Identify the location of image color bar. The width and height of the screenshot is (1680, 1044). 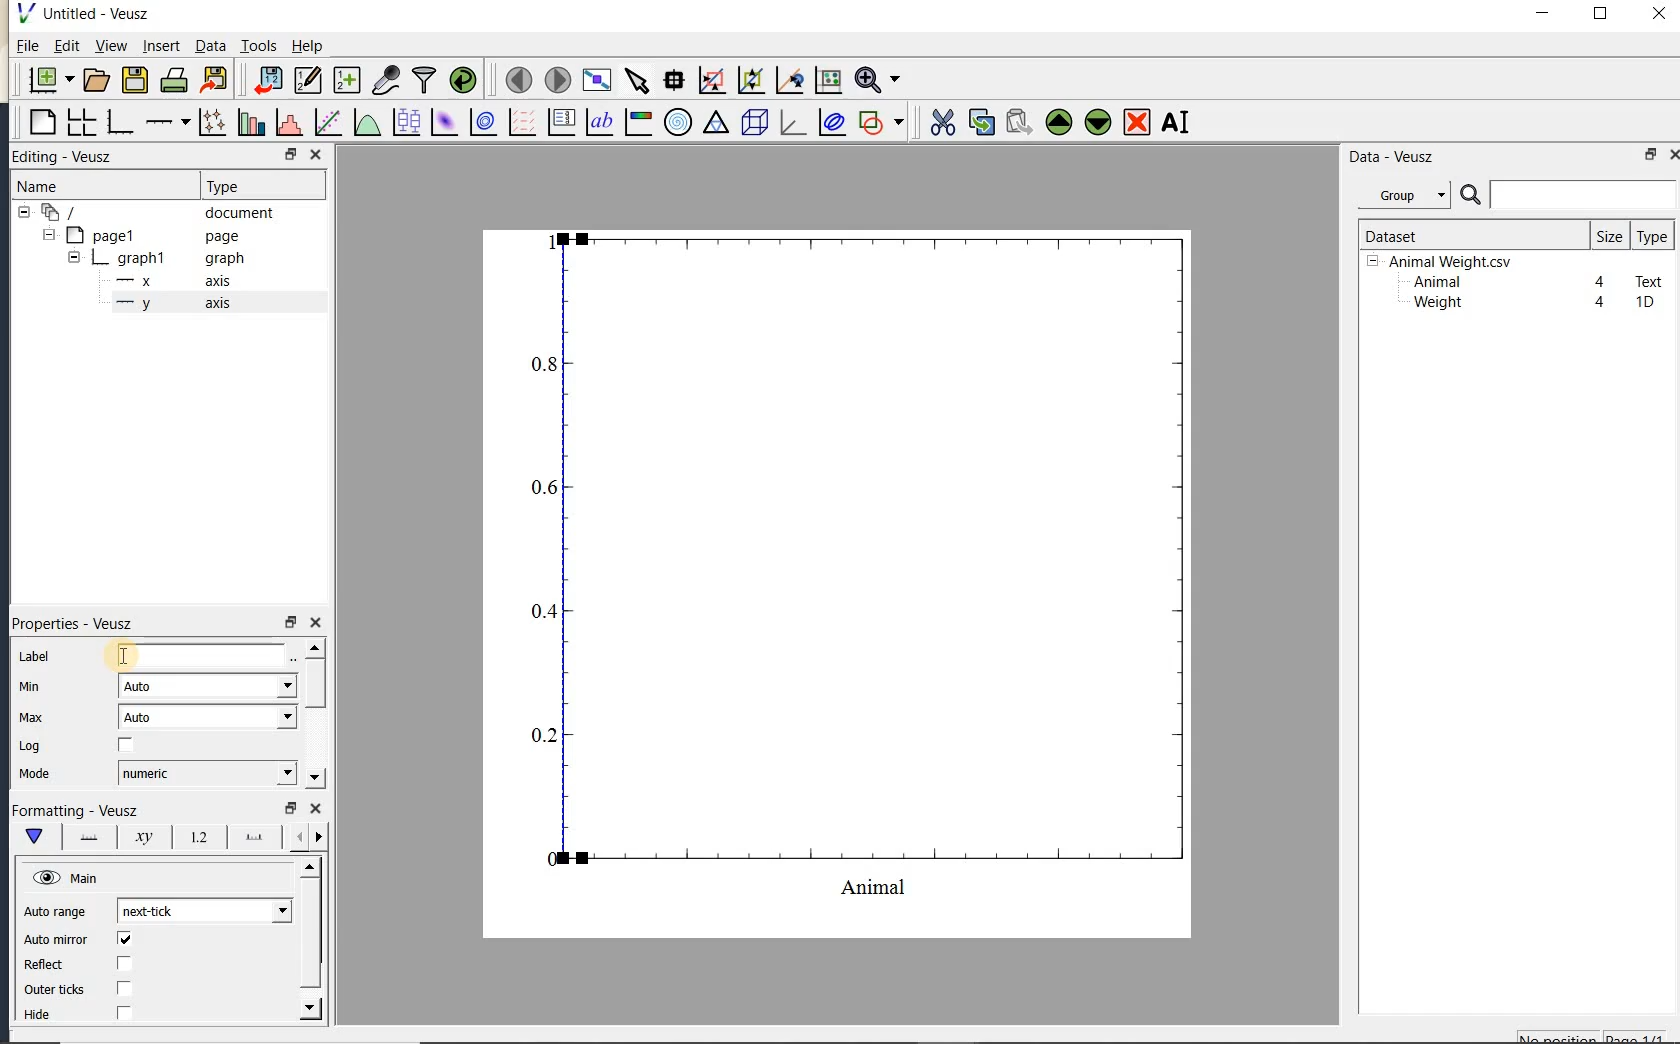
(638, 122).